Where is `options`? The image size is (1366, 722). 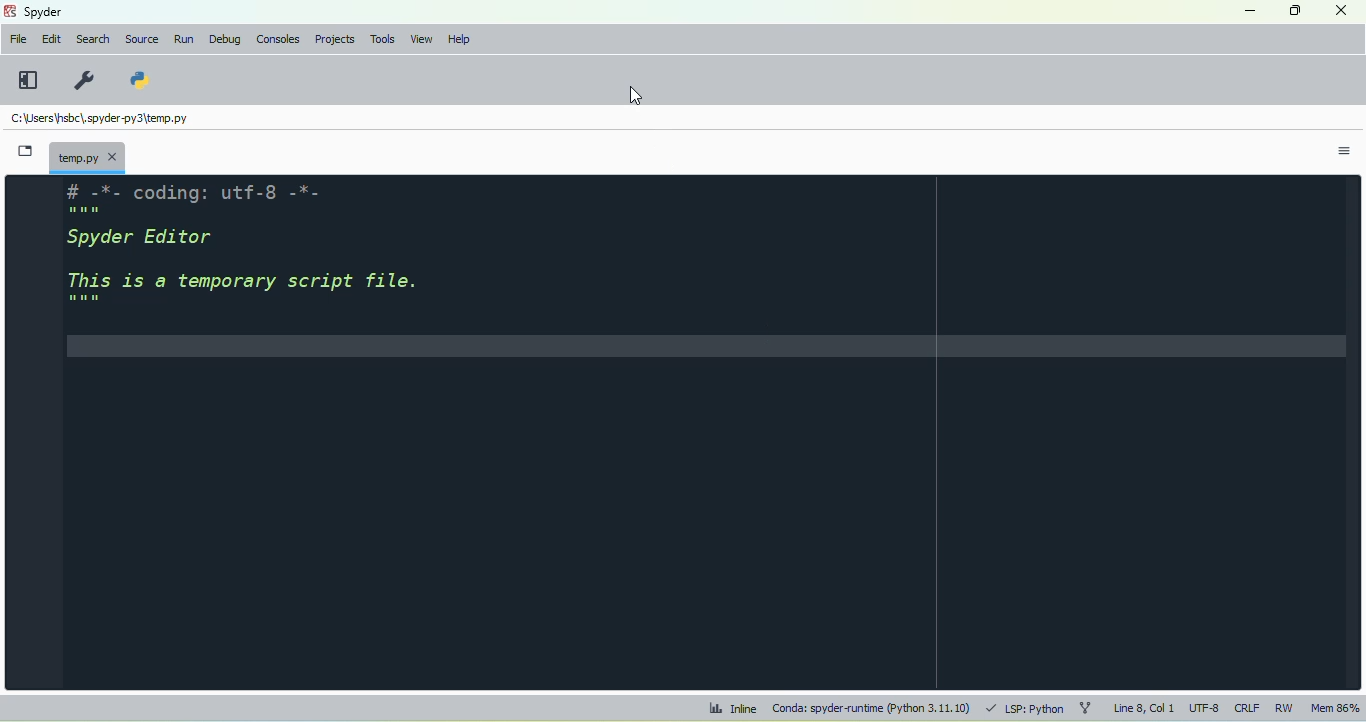
options is located at coordinates (1345, 152).